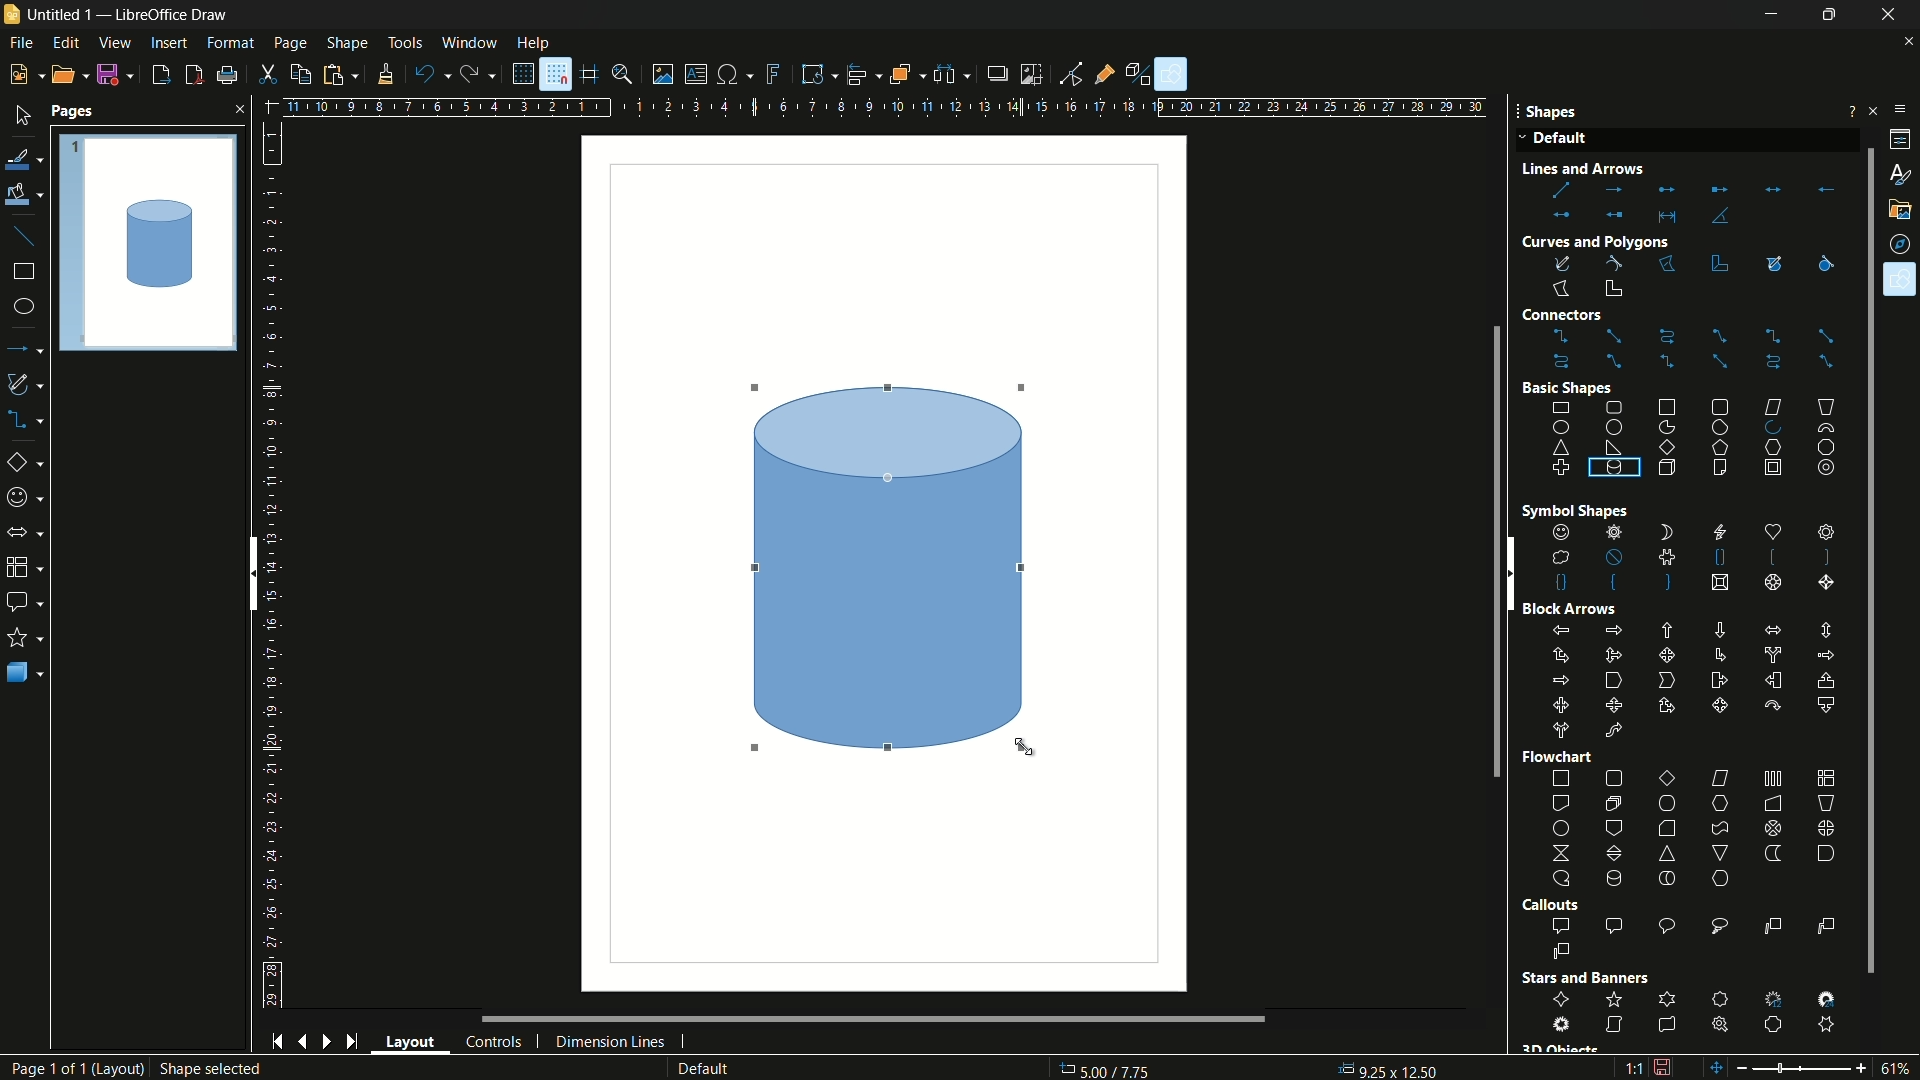 This screenshot has width=1920, height=1080. Describe the element at coordinates (1900, 1068) in the screenshot. I see `zoom factor` at that location.